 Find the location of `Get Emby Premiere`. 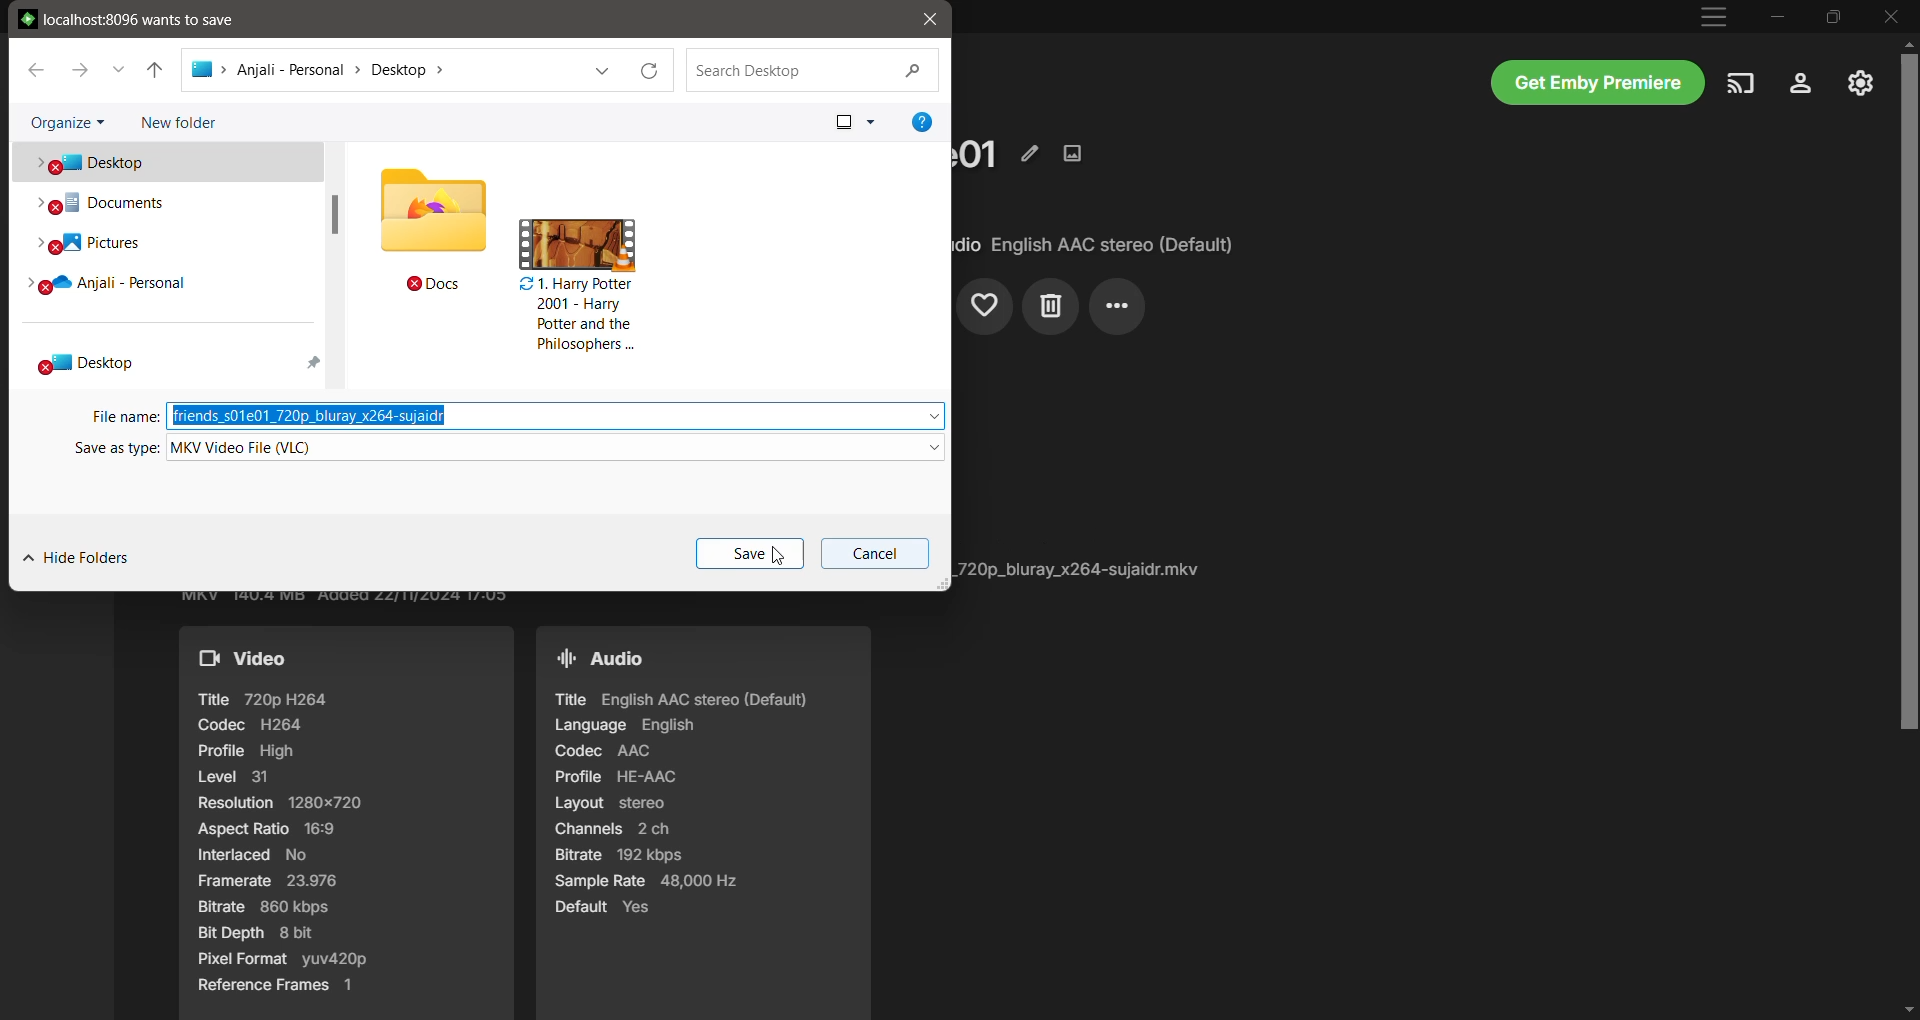

Get Emby Premiere is located at coordinates (1598, 82).